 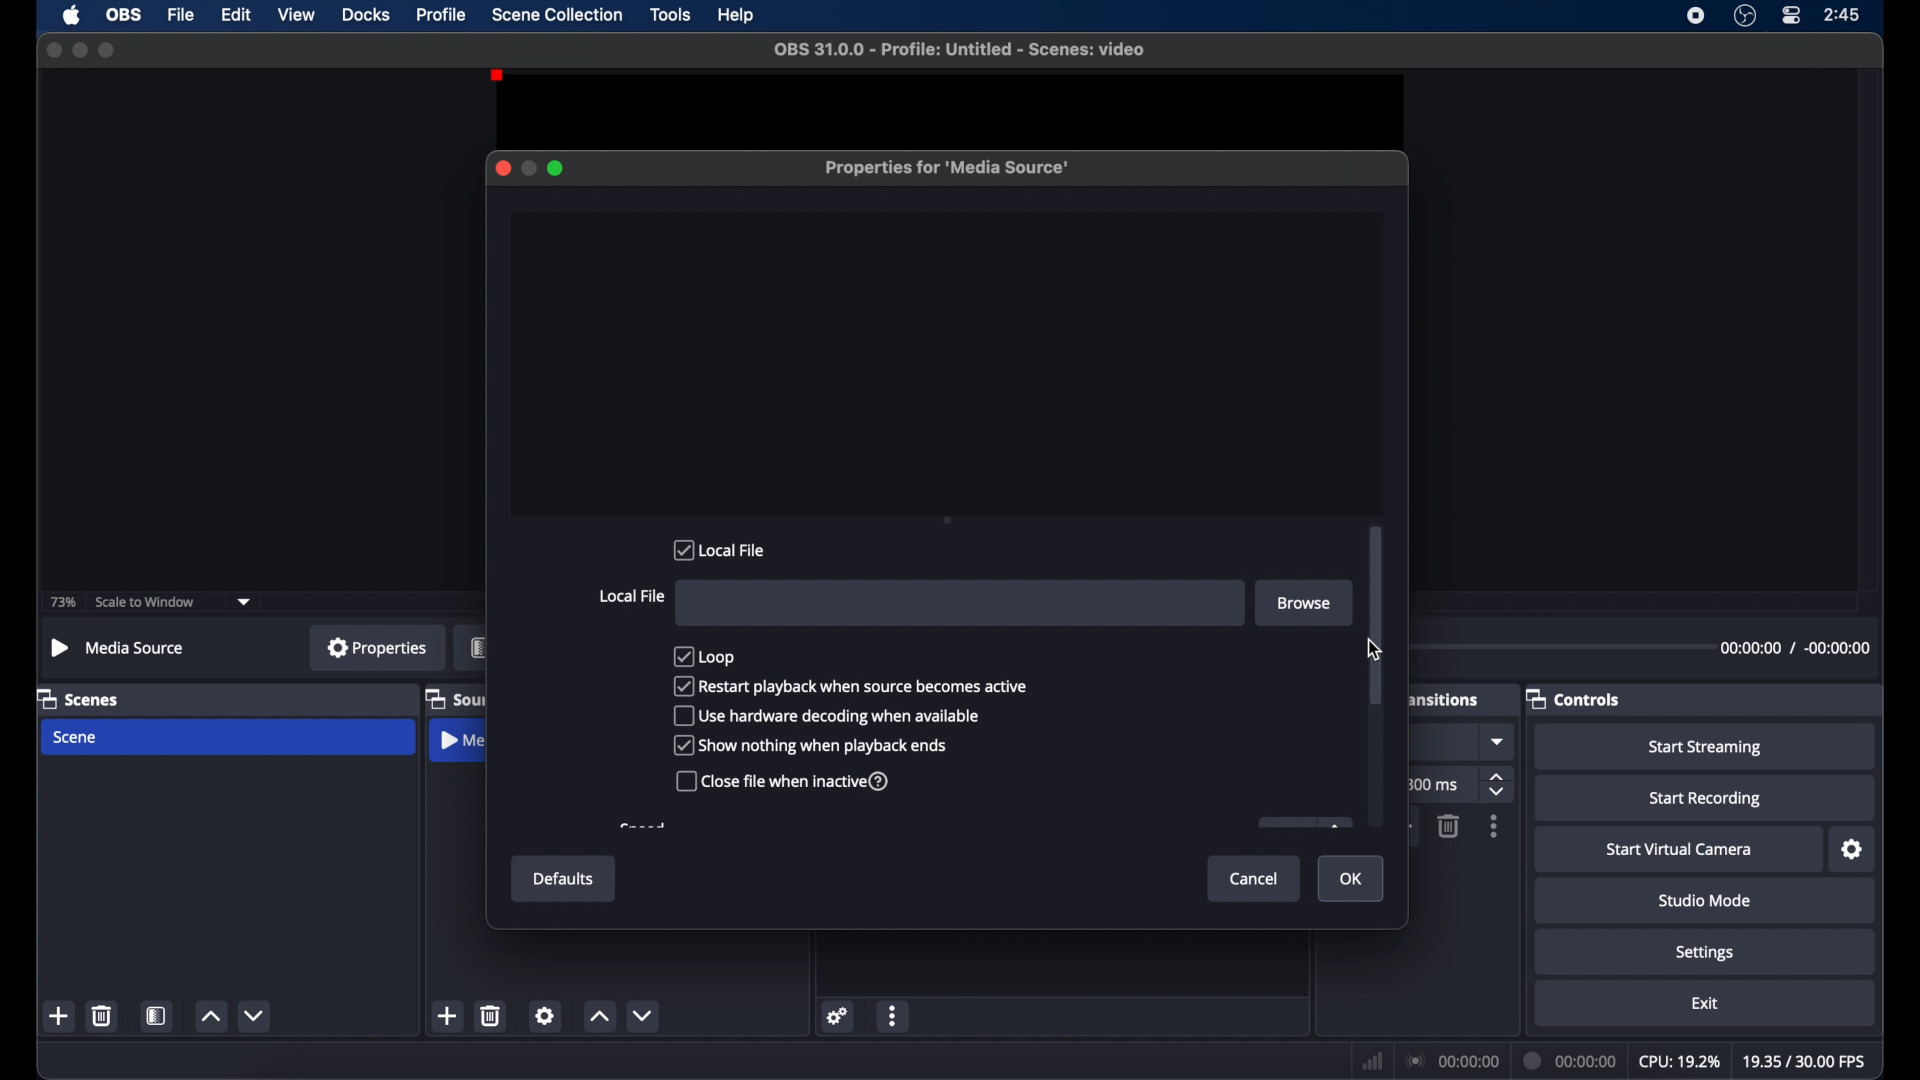 I want to click on maximize, so click(x=557, y=168).